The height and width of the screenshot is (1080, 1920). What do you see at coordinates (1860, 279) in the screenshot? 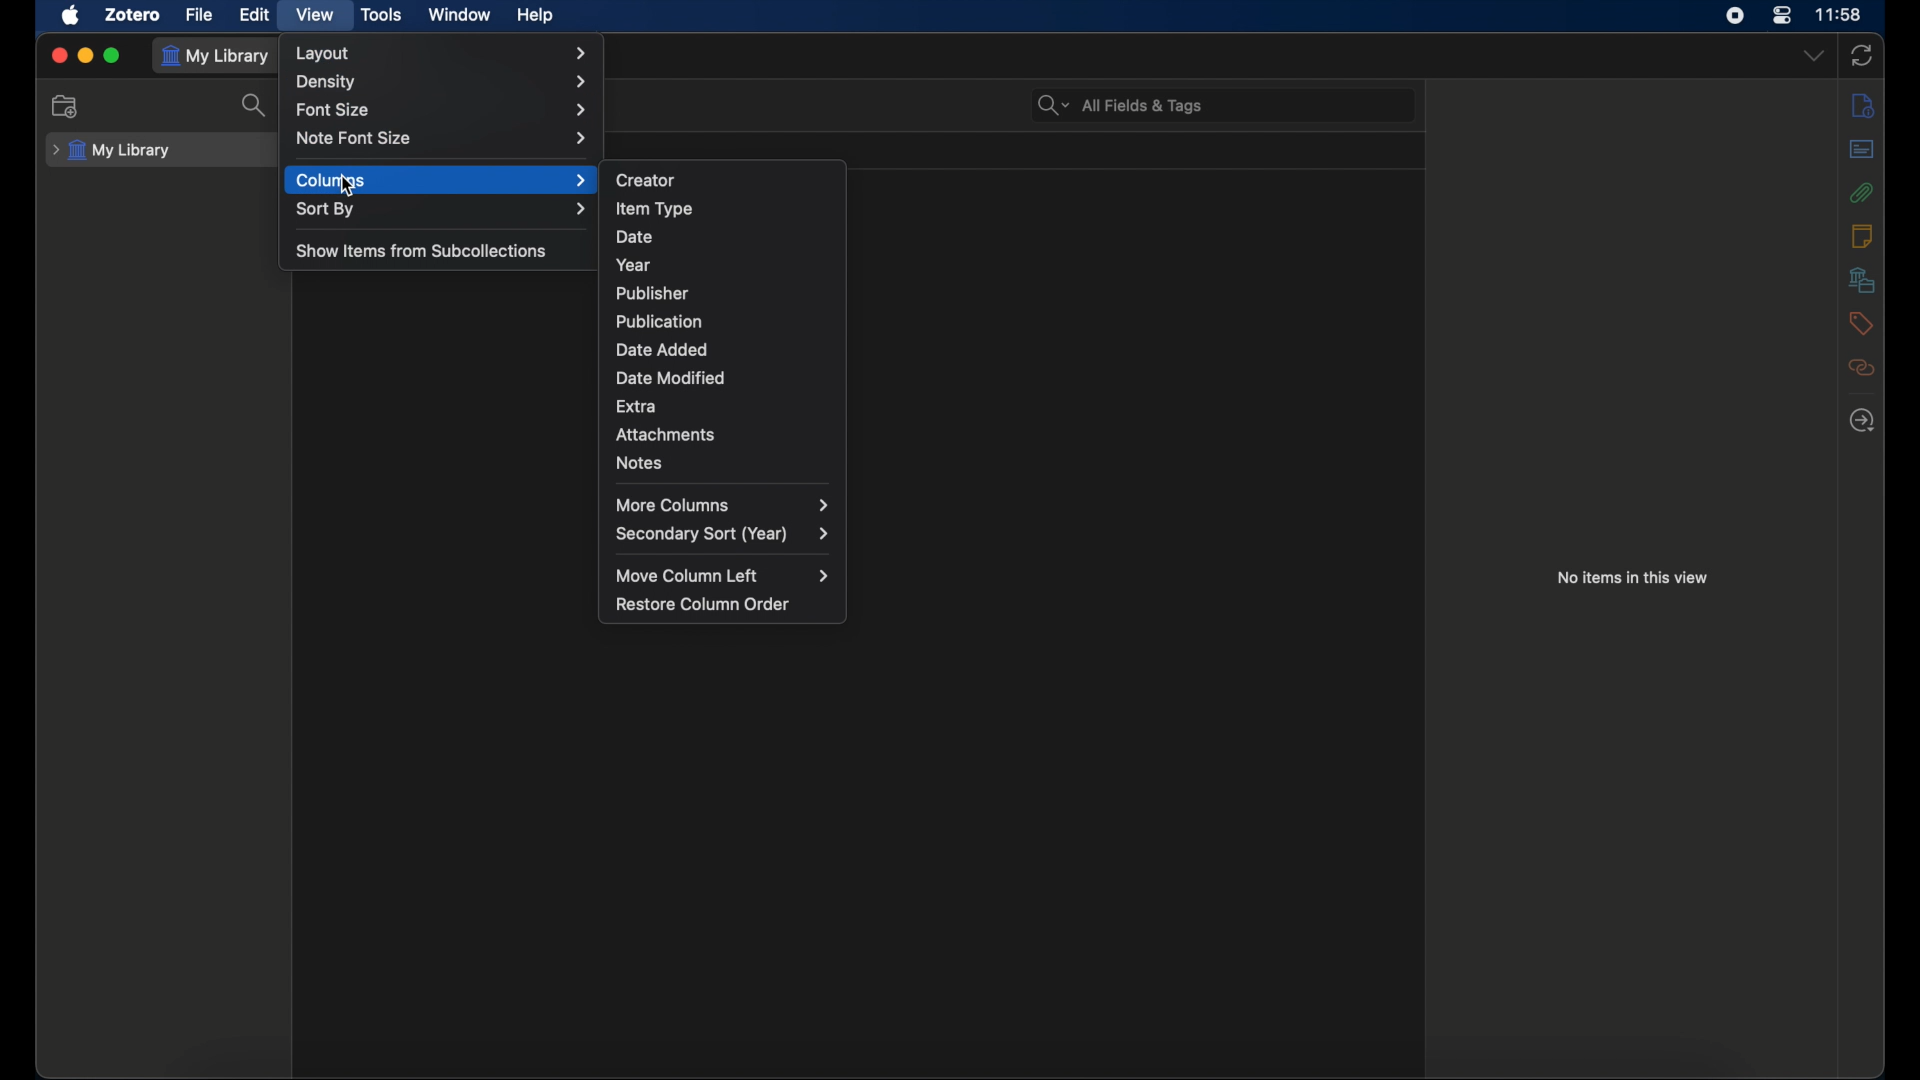
I see `libraries` at bounding box center [1860, 279].